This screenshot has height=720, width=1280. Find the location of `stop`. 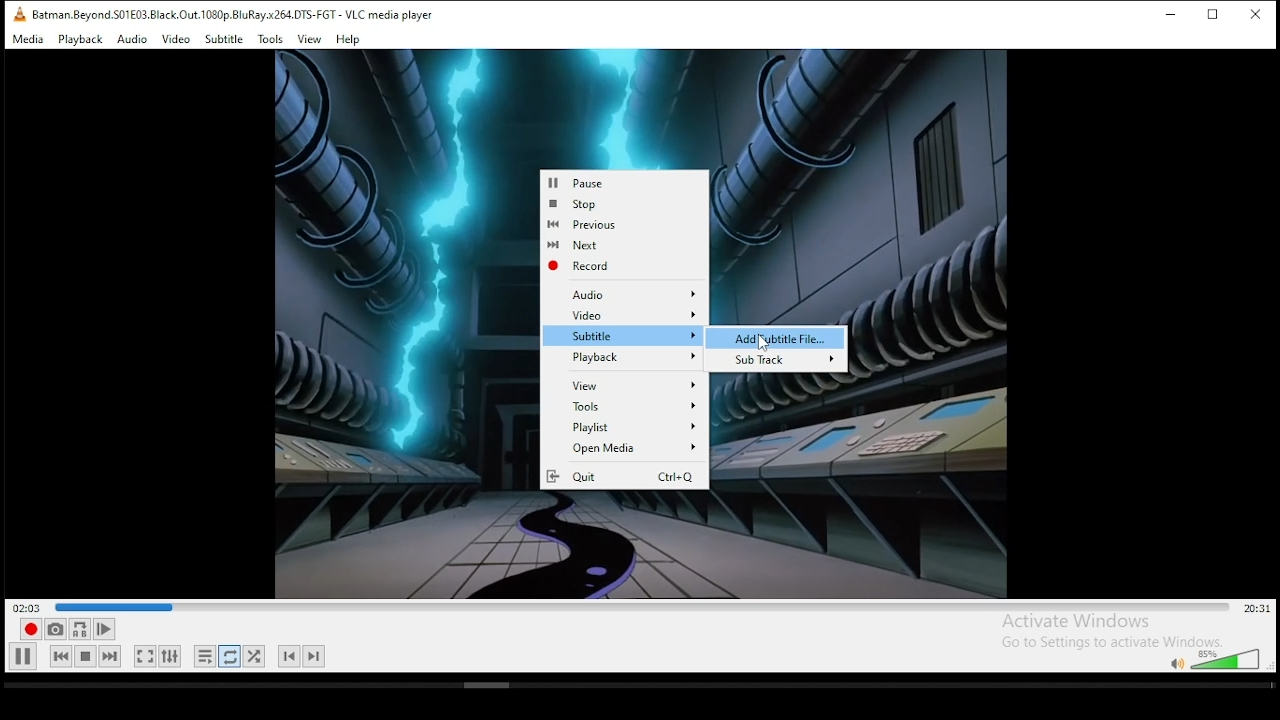

stop is located at coordinates (84, 656).